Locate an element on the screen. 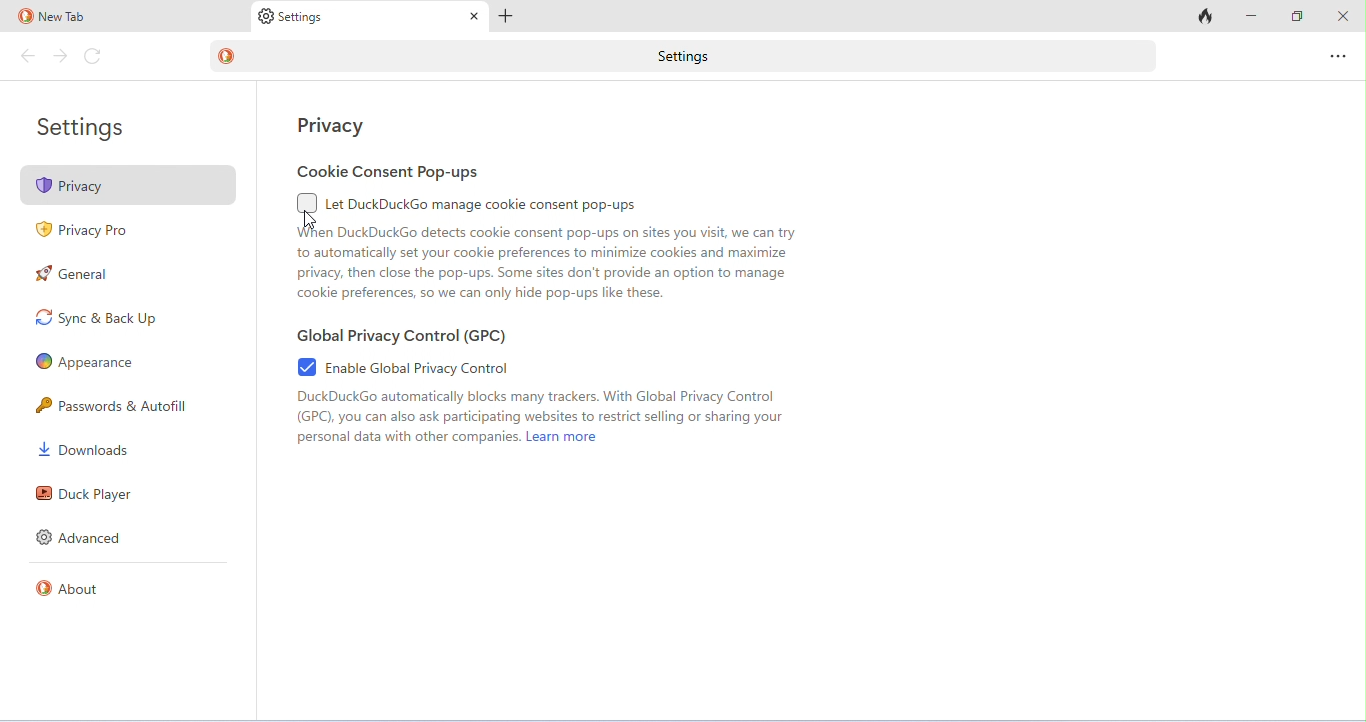  cookie consent pop-ups is located at coordinates (390, 172).